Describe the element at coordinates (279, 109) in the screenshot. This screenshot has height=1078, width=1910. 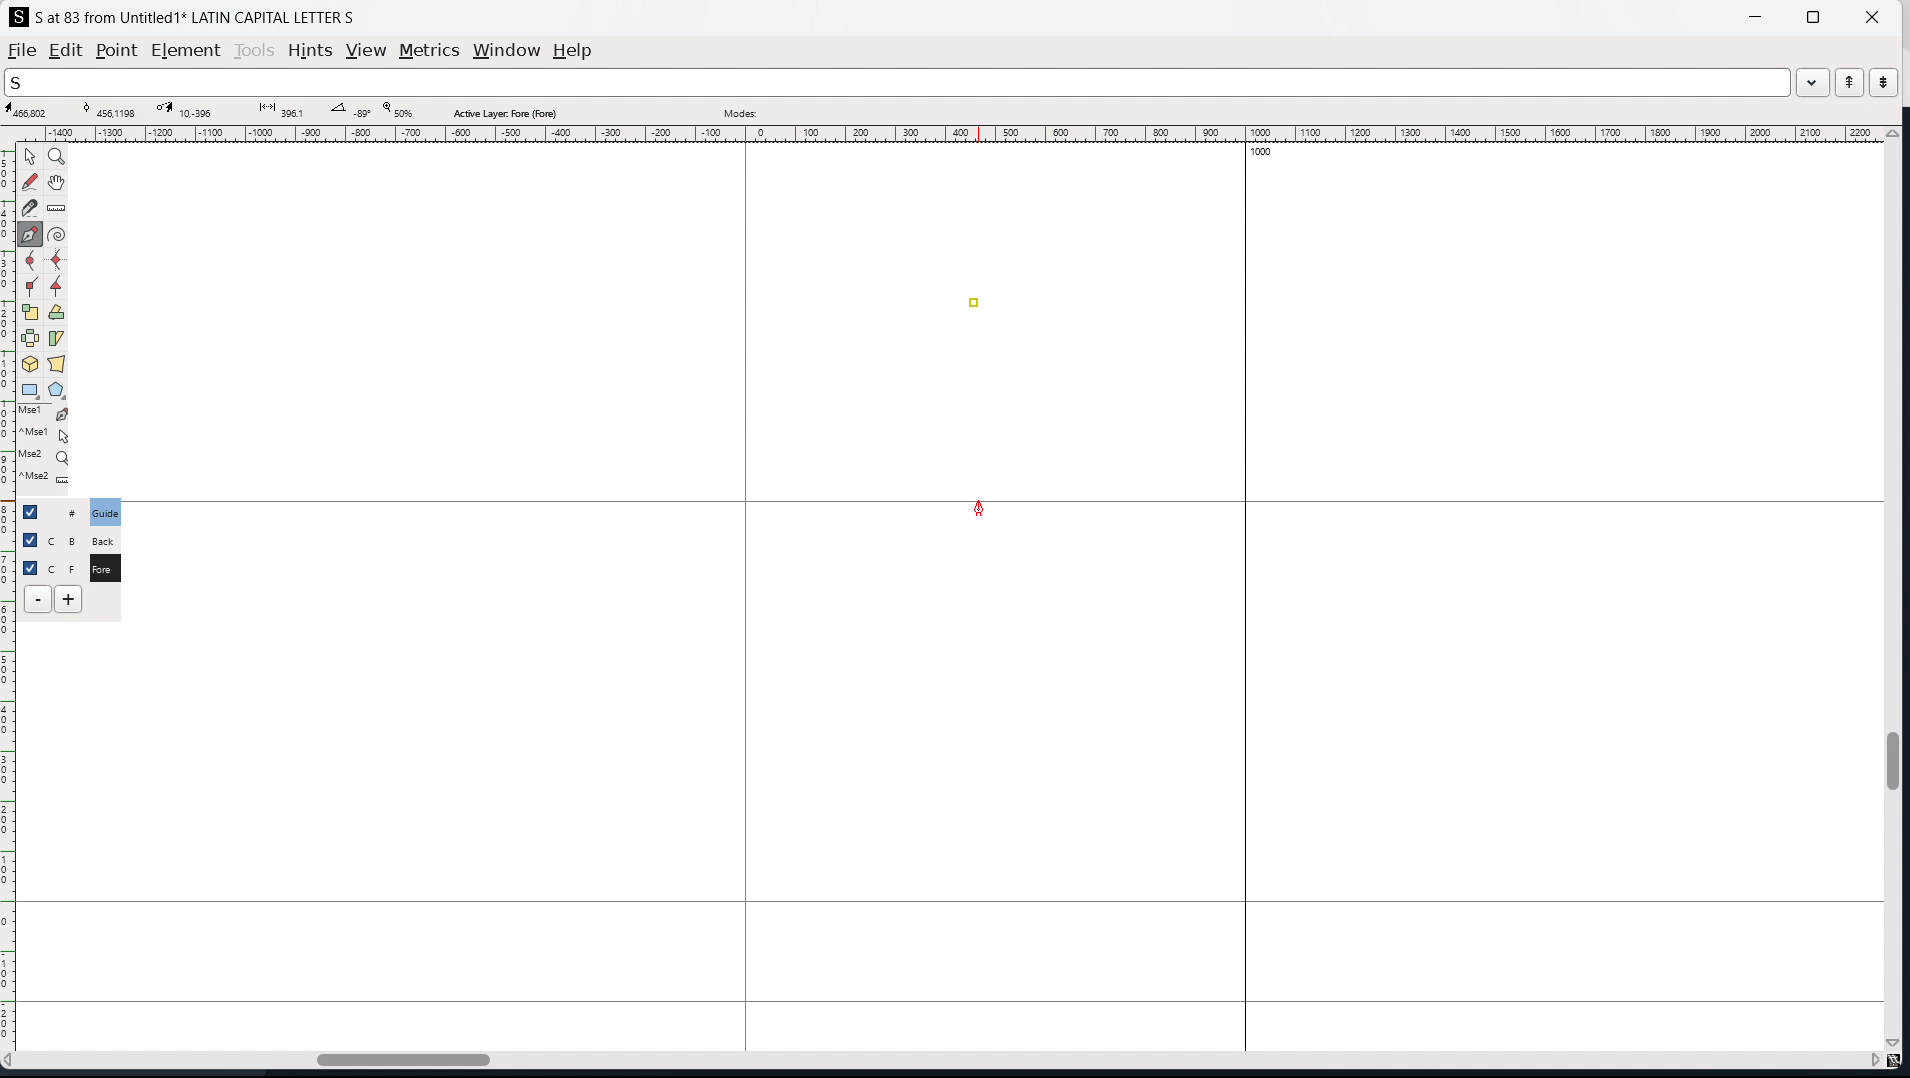
I see `distance between points` at that location.